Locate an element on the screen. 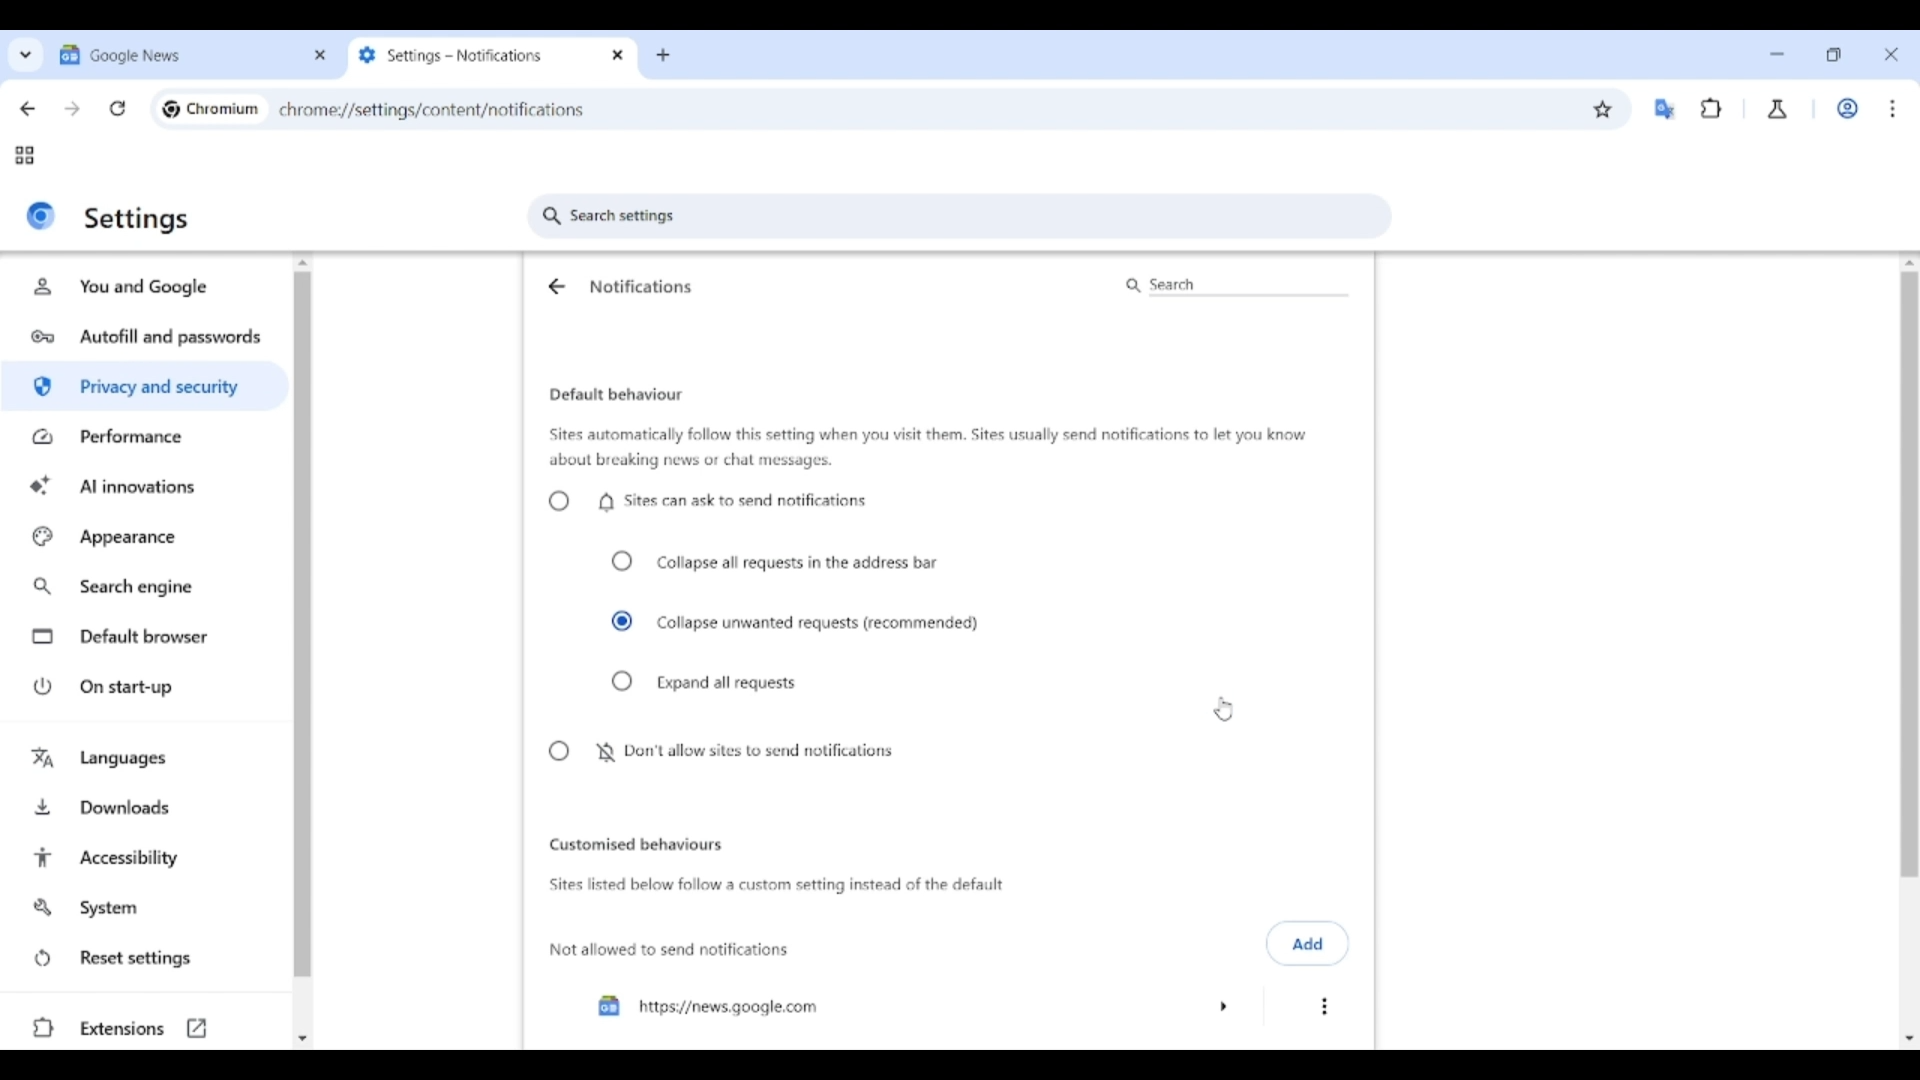 This screenshot has width=1920, height=1080. Bookmark this tab is located at coordinates (1603, 110).